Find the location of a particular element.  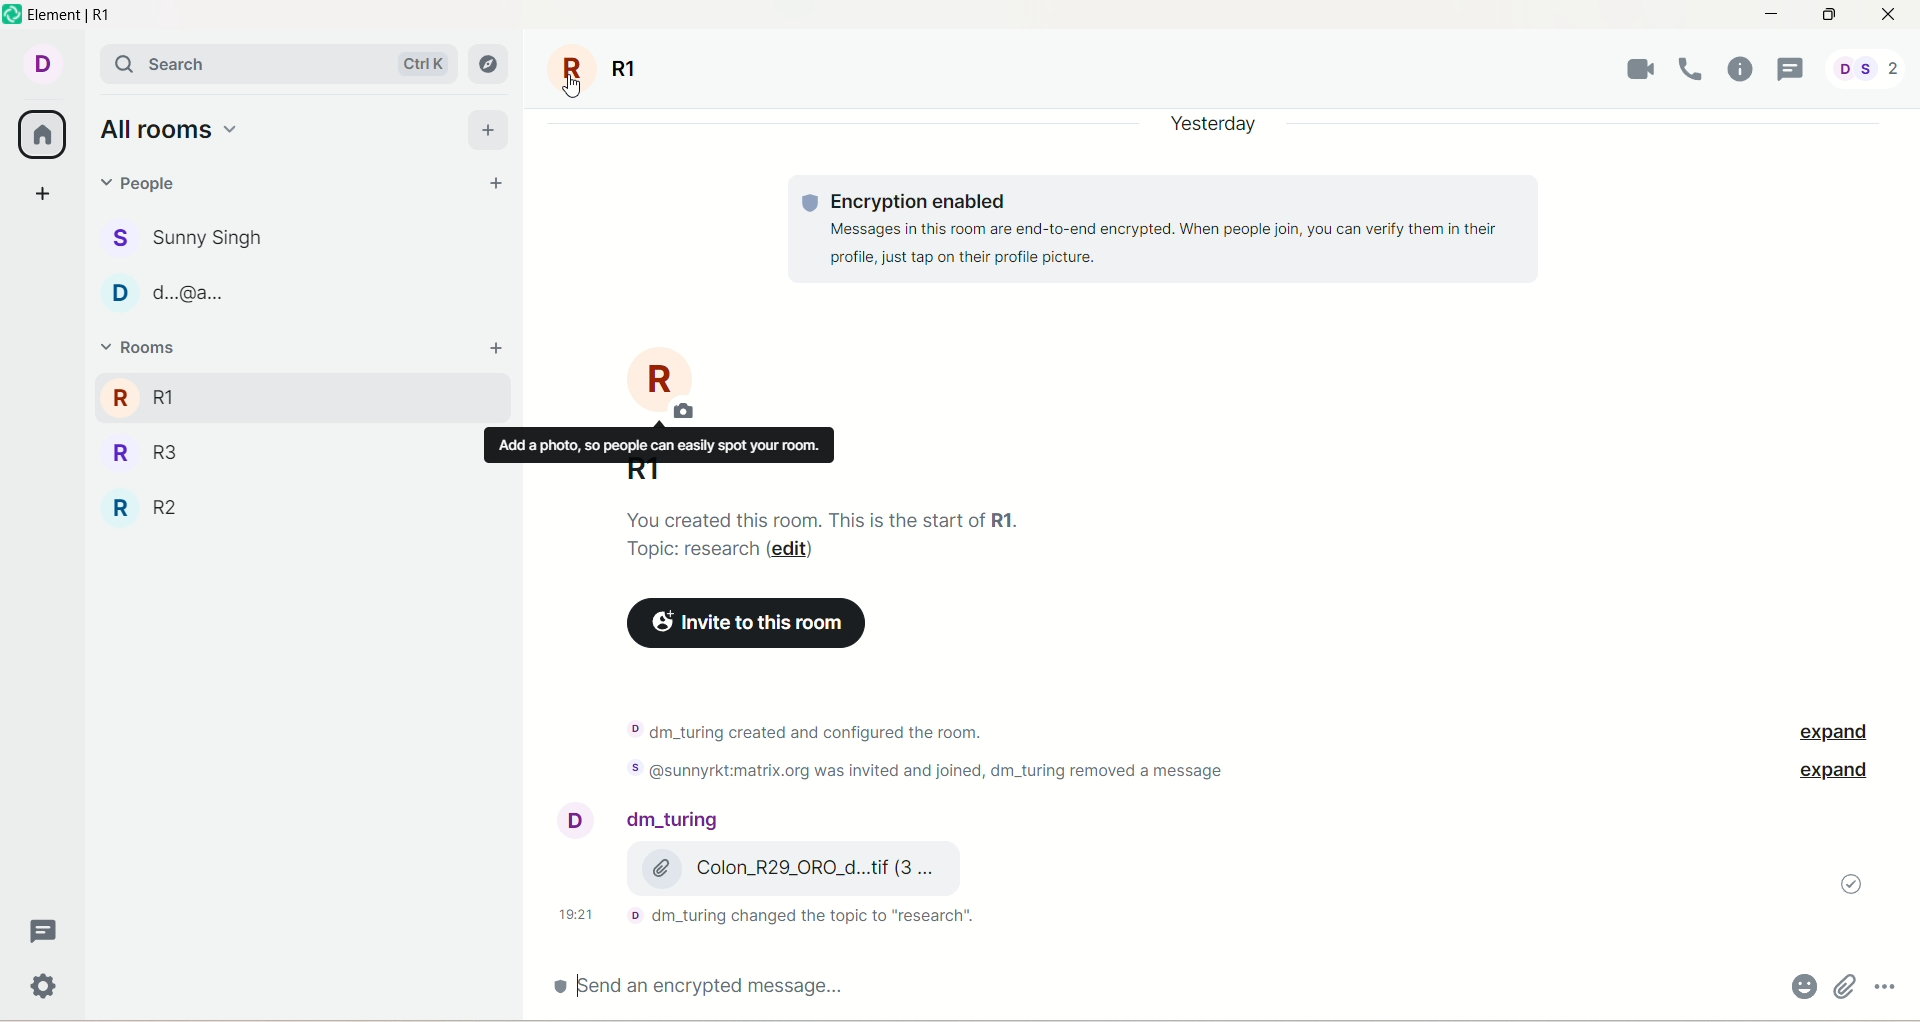

options is located at coordinates (1893, 986).